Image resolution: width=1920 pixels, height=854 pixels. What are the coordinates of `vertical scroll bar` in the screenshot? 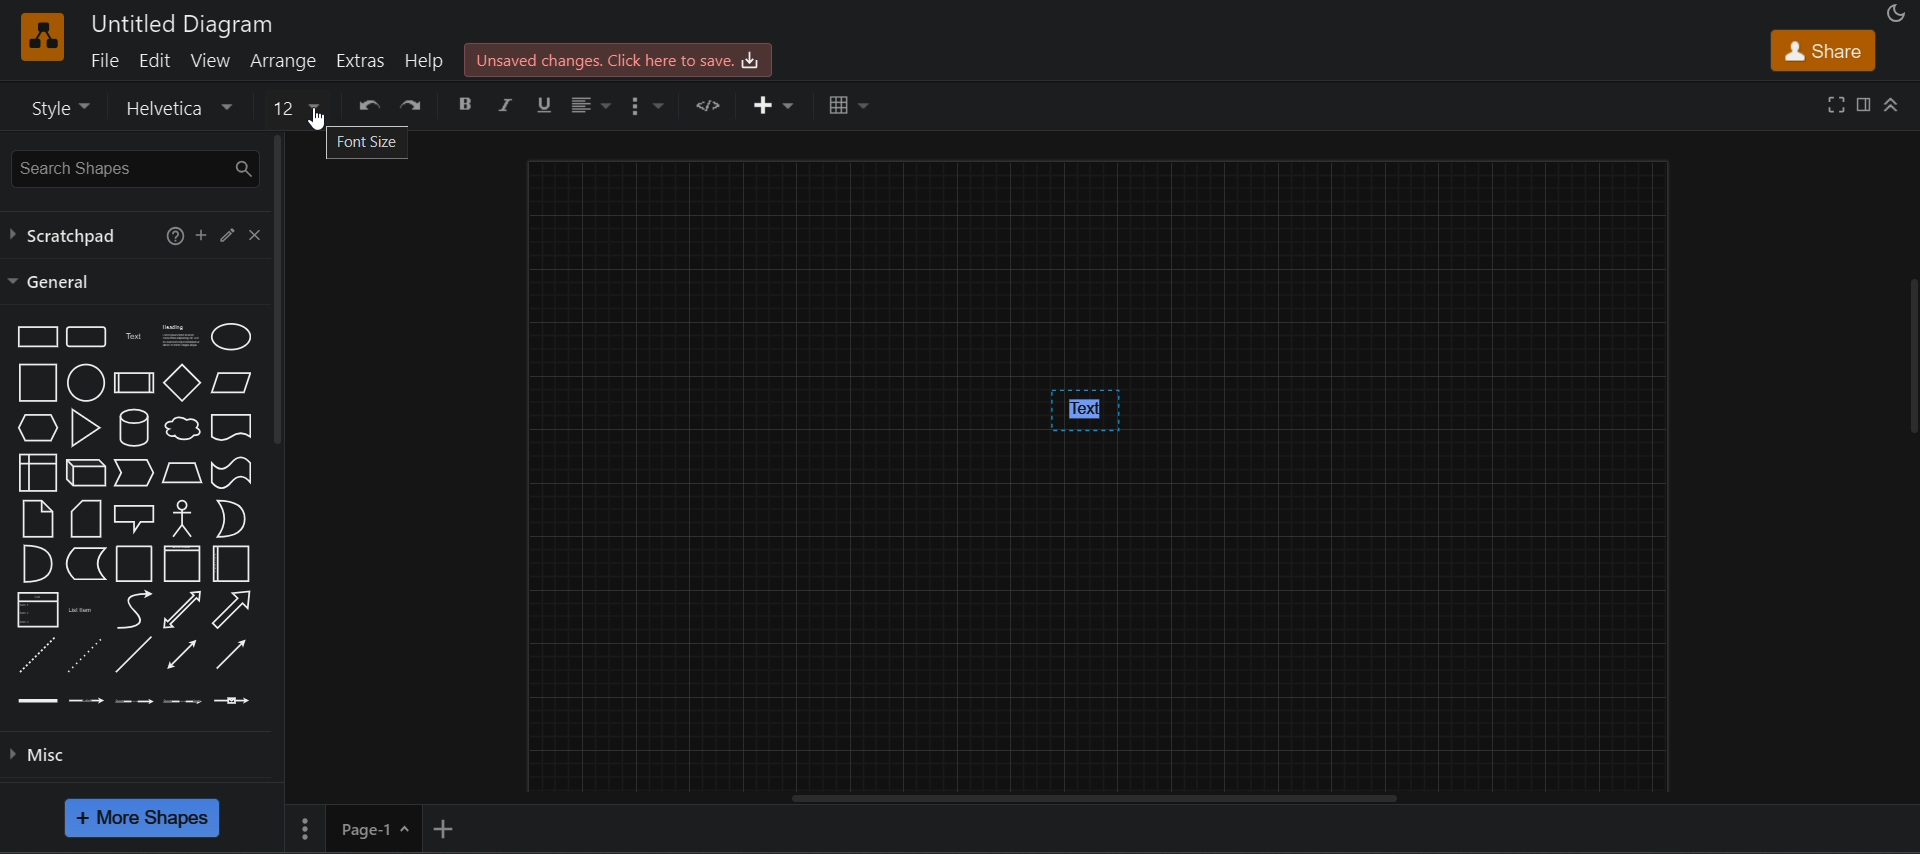 It's located at (278, 290).